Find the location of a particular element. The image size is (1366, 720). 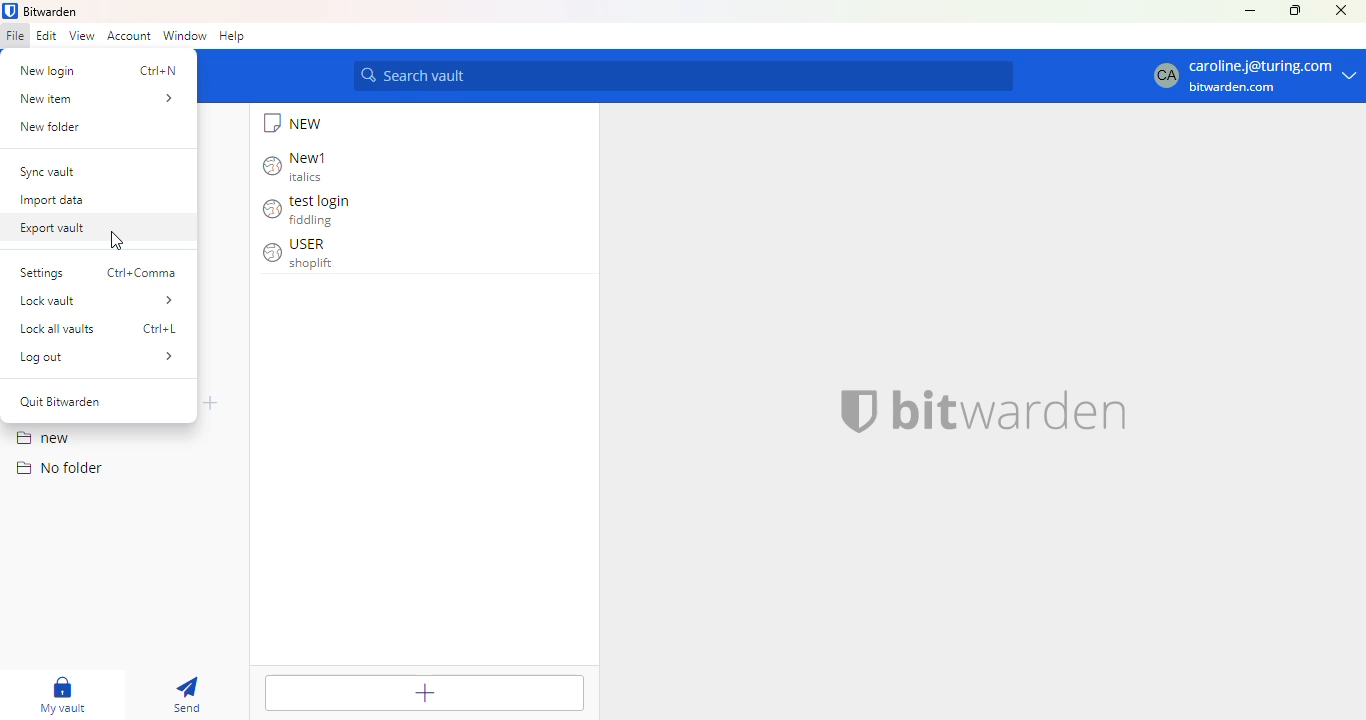

test login    fiddling is located at coordinates (311, 211).